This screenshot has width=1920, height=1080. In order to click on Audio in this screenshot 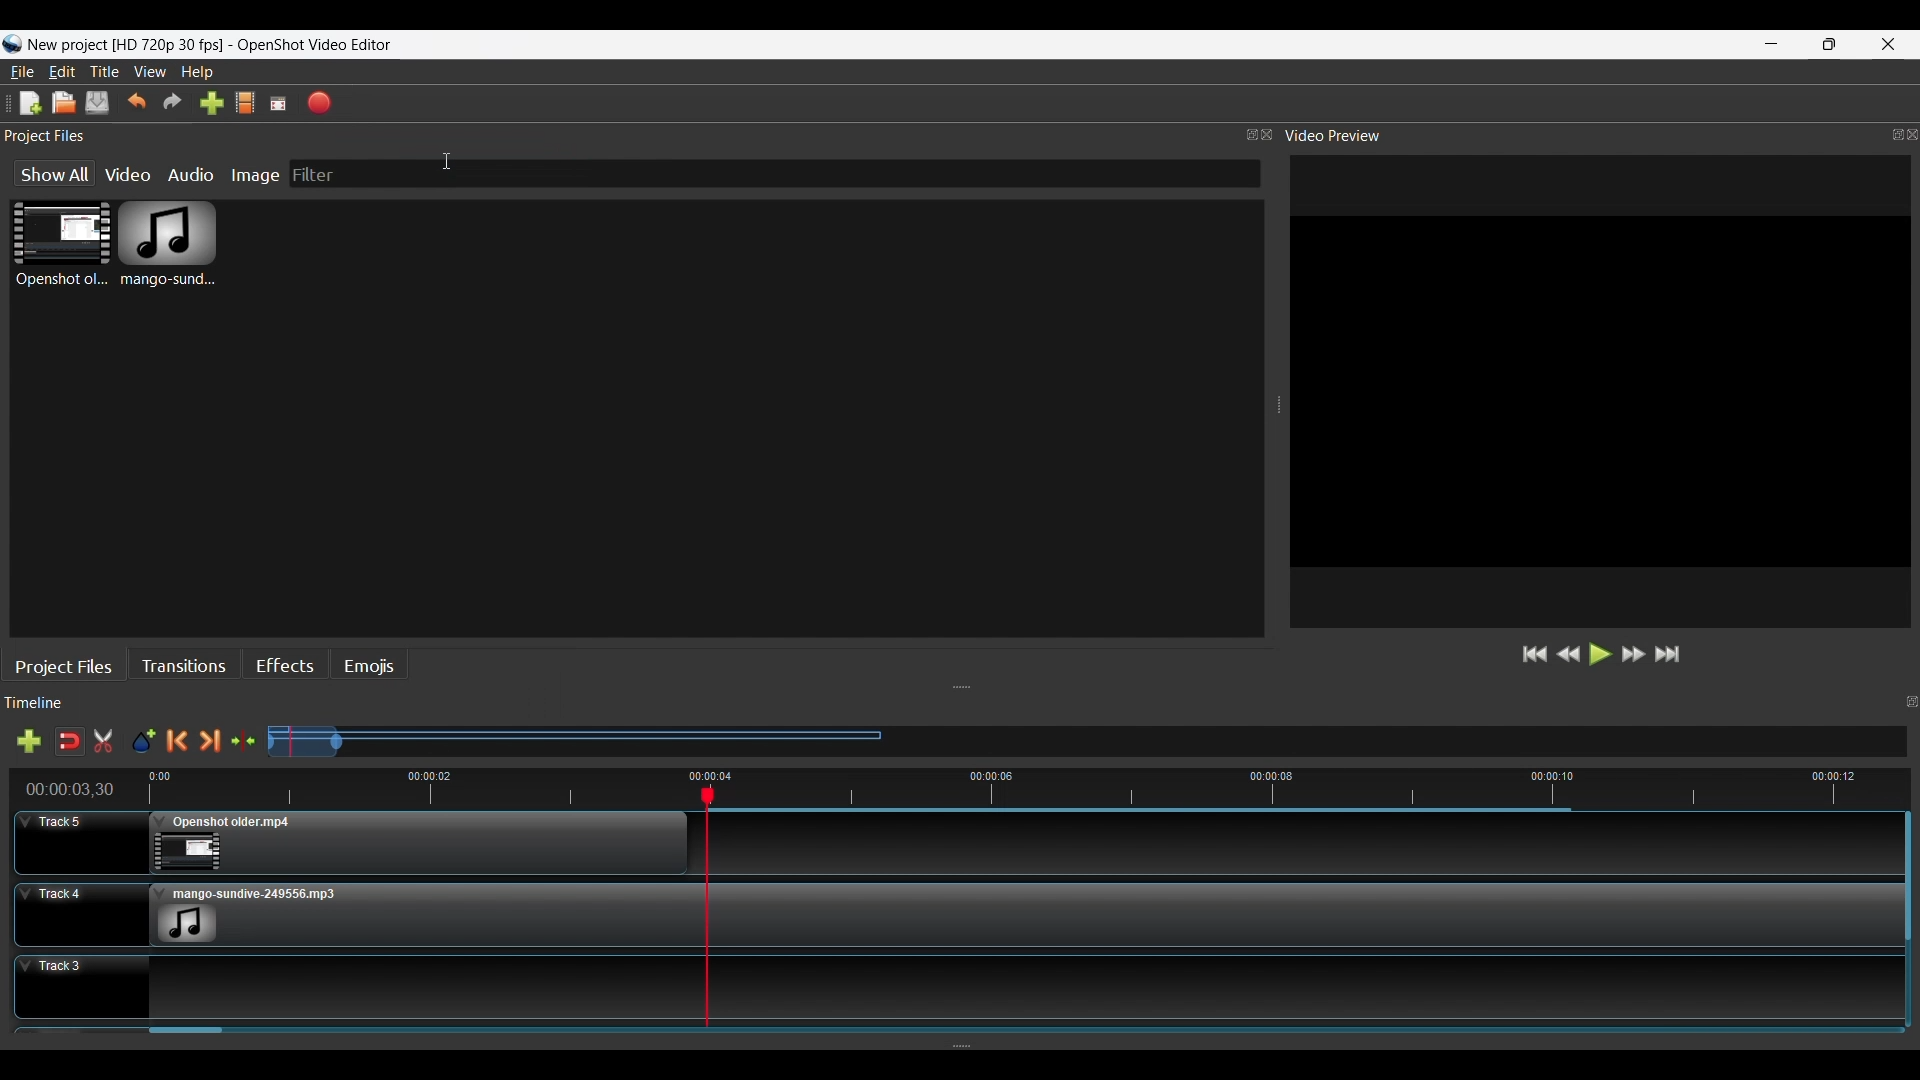, I will do `click(191, 174)`.